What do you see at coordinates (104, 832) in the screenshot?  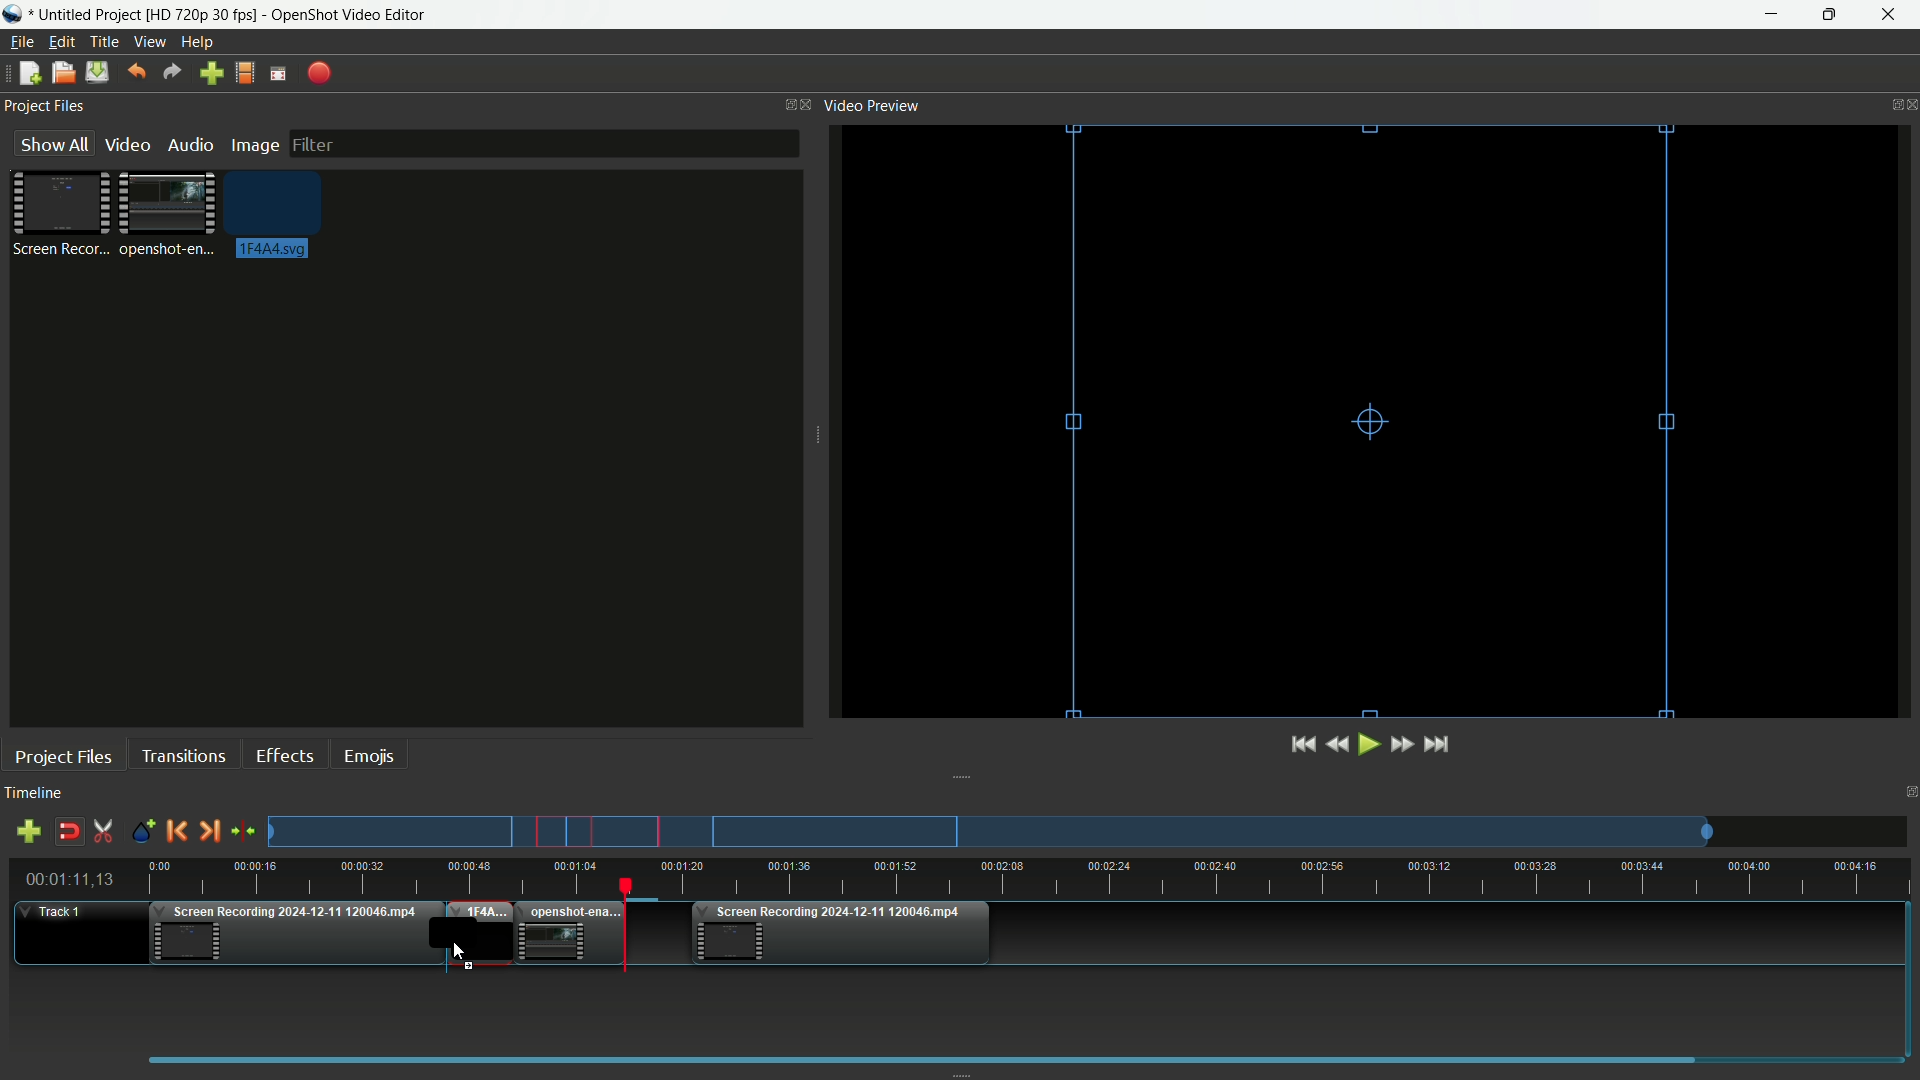 I see `Enable razor` at bounding box center [104, 832].